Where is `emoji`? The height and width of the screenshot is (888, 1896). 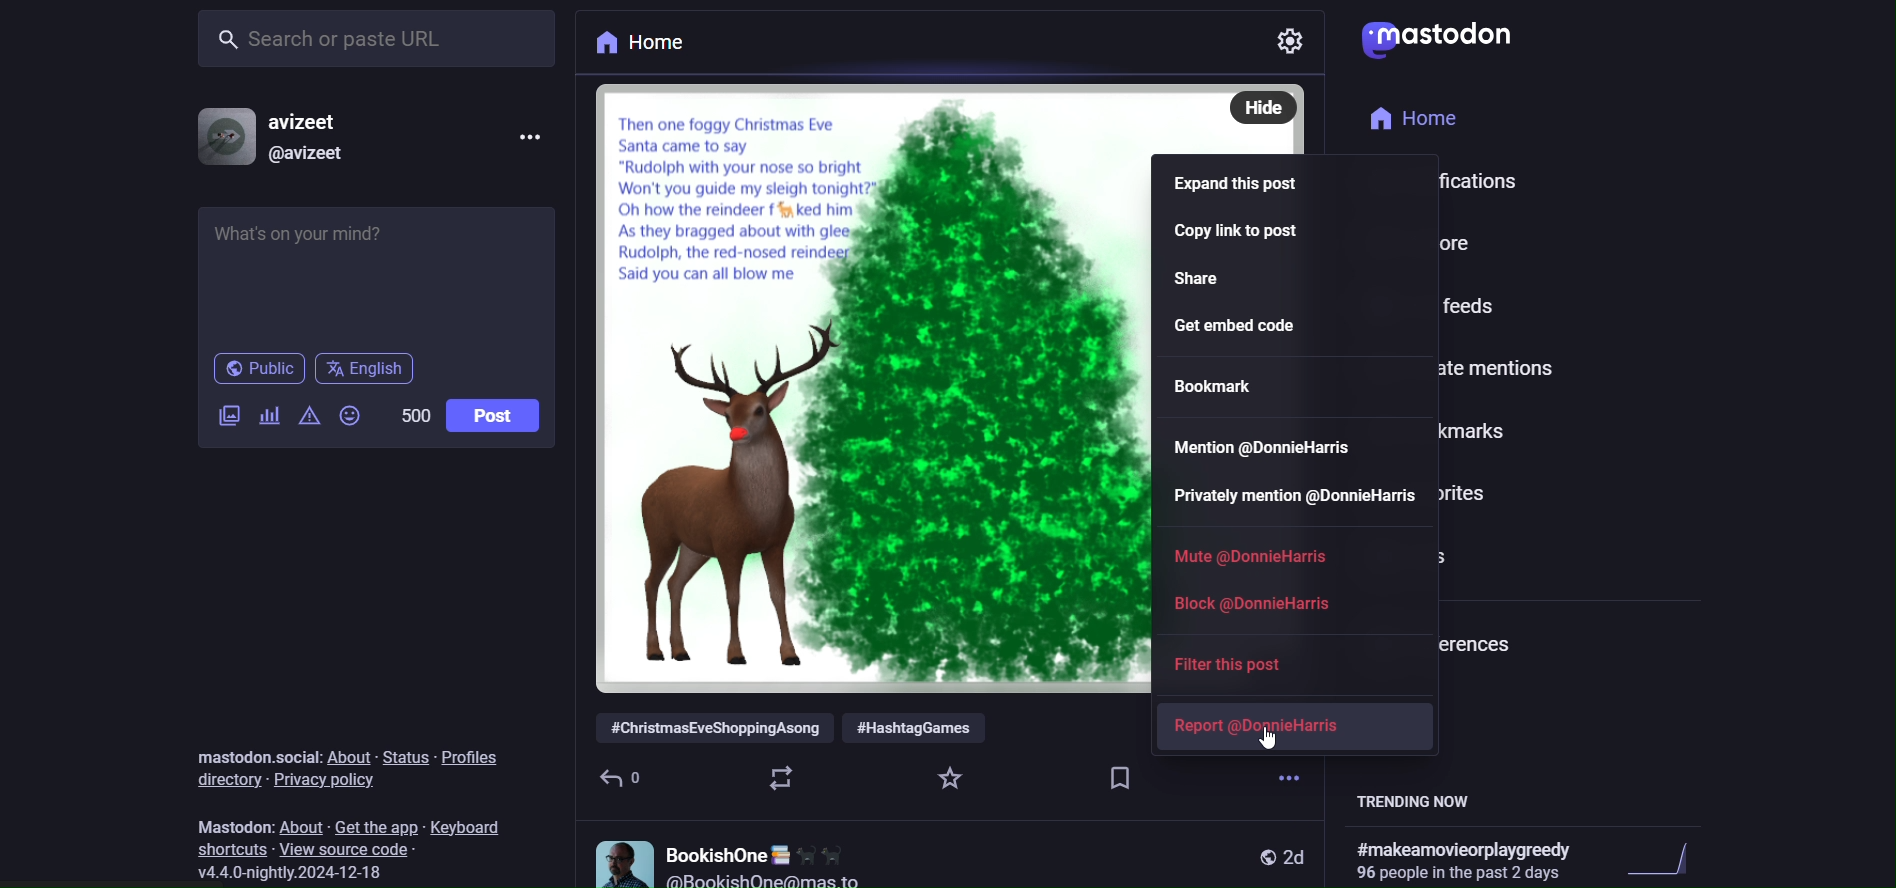 emoji is located at coordinates (352, 415).